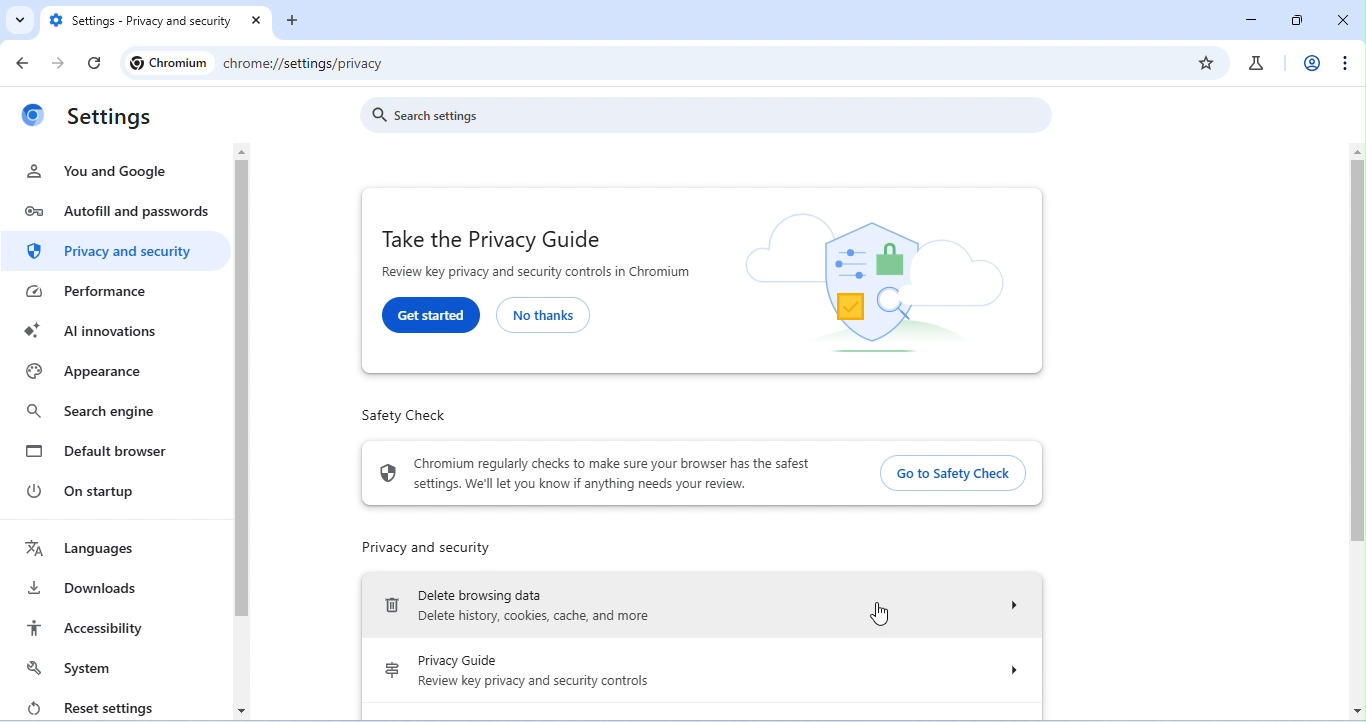 The image size is (1366, 722). Describe the element at coordinates (341, 65) in the screenshot. I see `chrome://settings/clearBrowserData` at that location.